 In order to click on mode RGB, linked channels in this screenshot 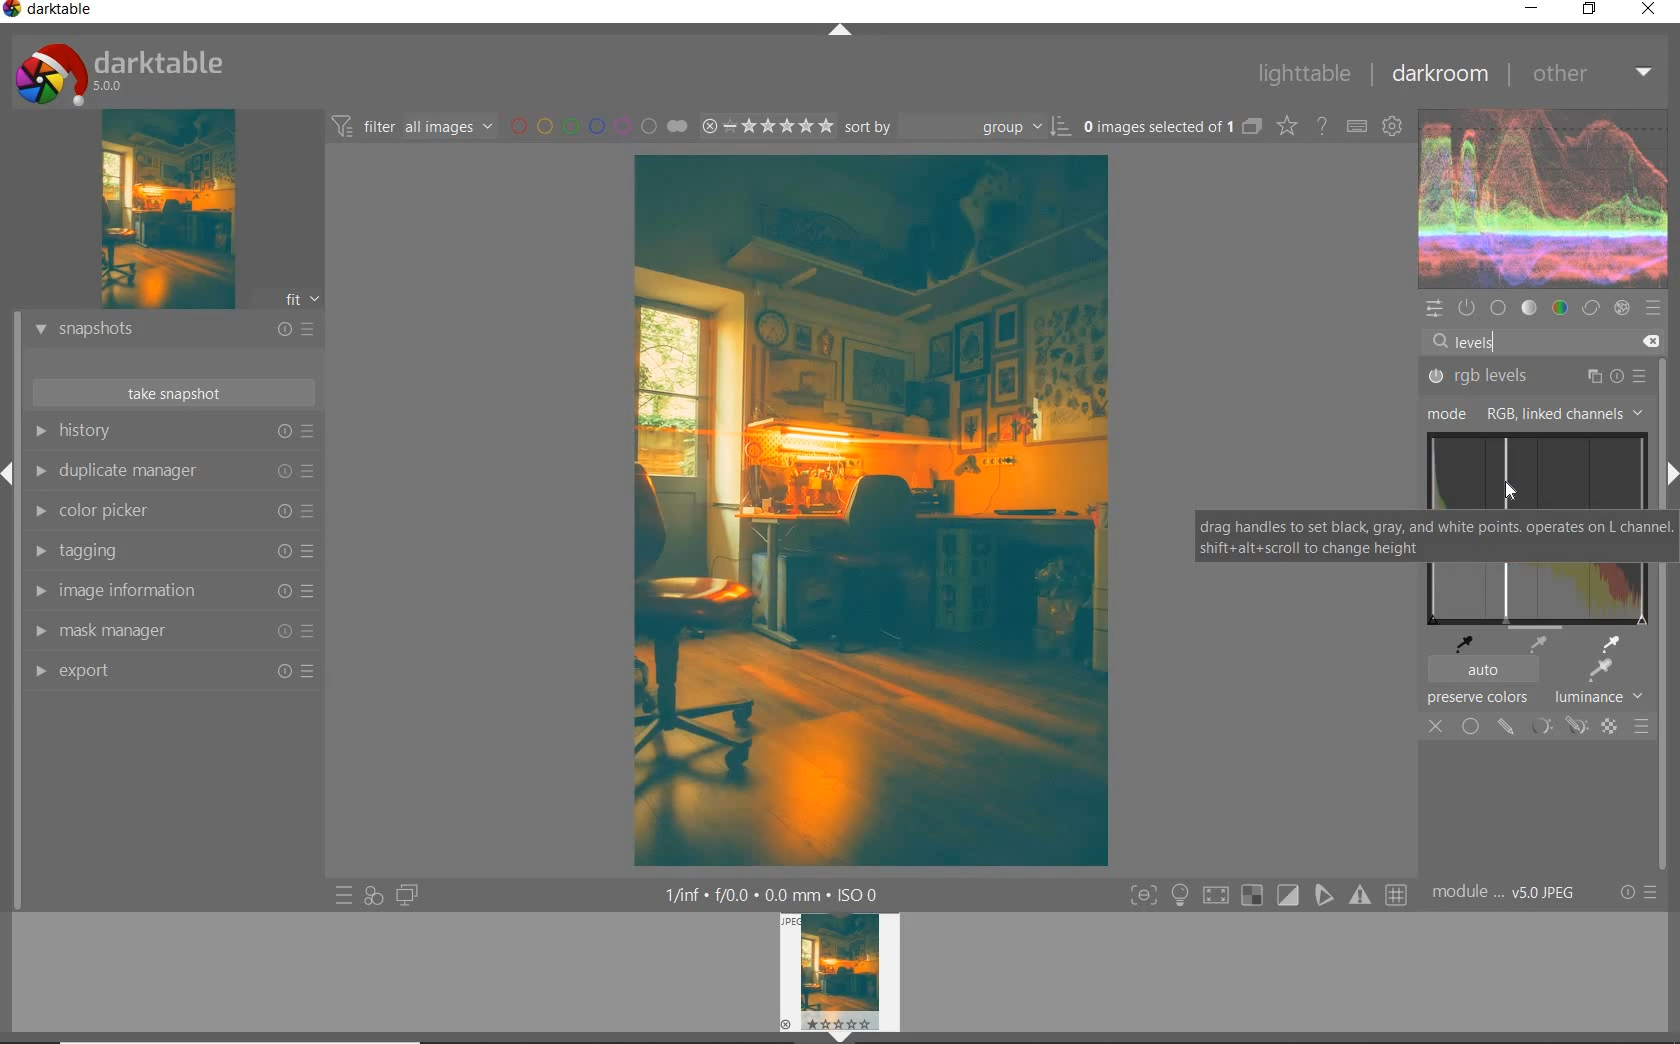, I will do `click(1530, 414)`.